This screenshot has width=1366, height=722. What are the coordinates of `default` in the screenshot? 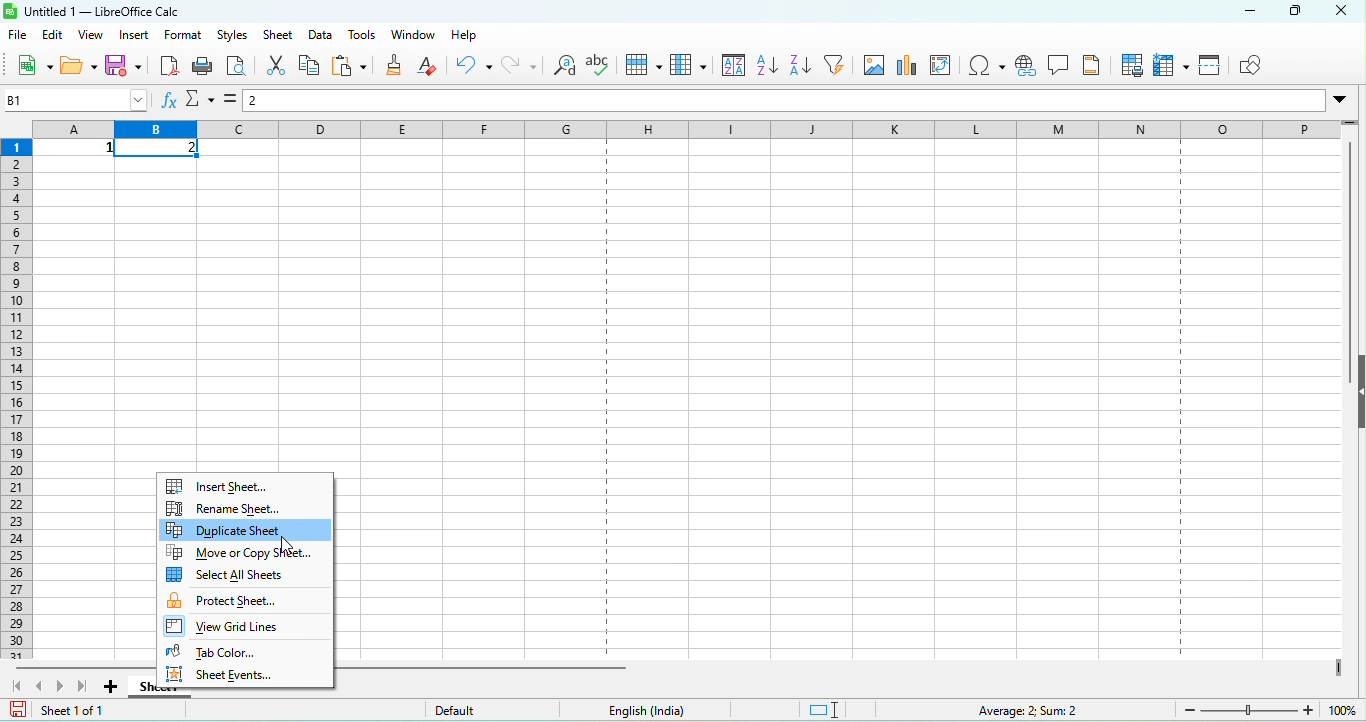 It's located at (491, 709).